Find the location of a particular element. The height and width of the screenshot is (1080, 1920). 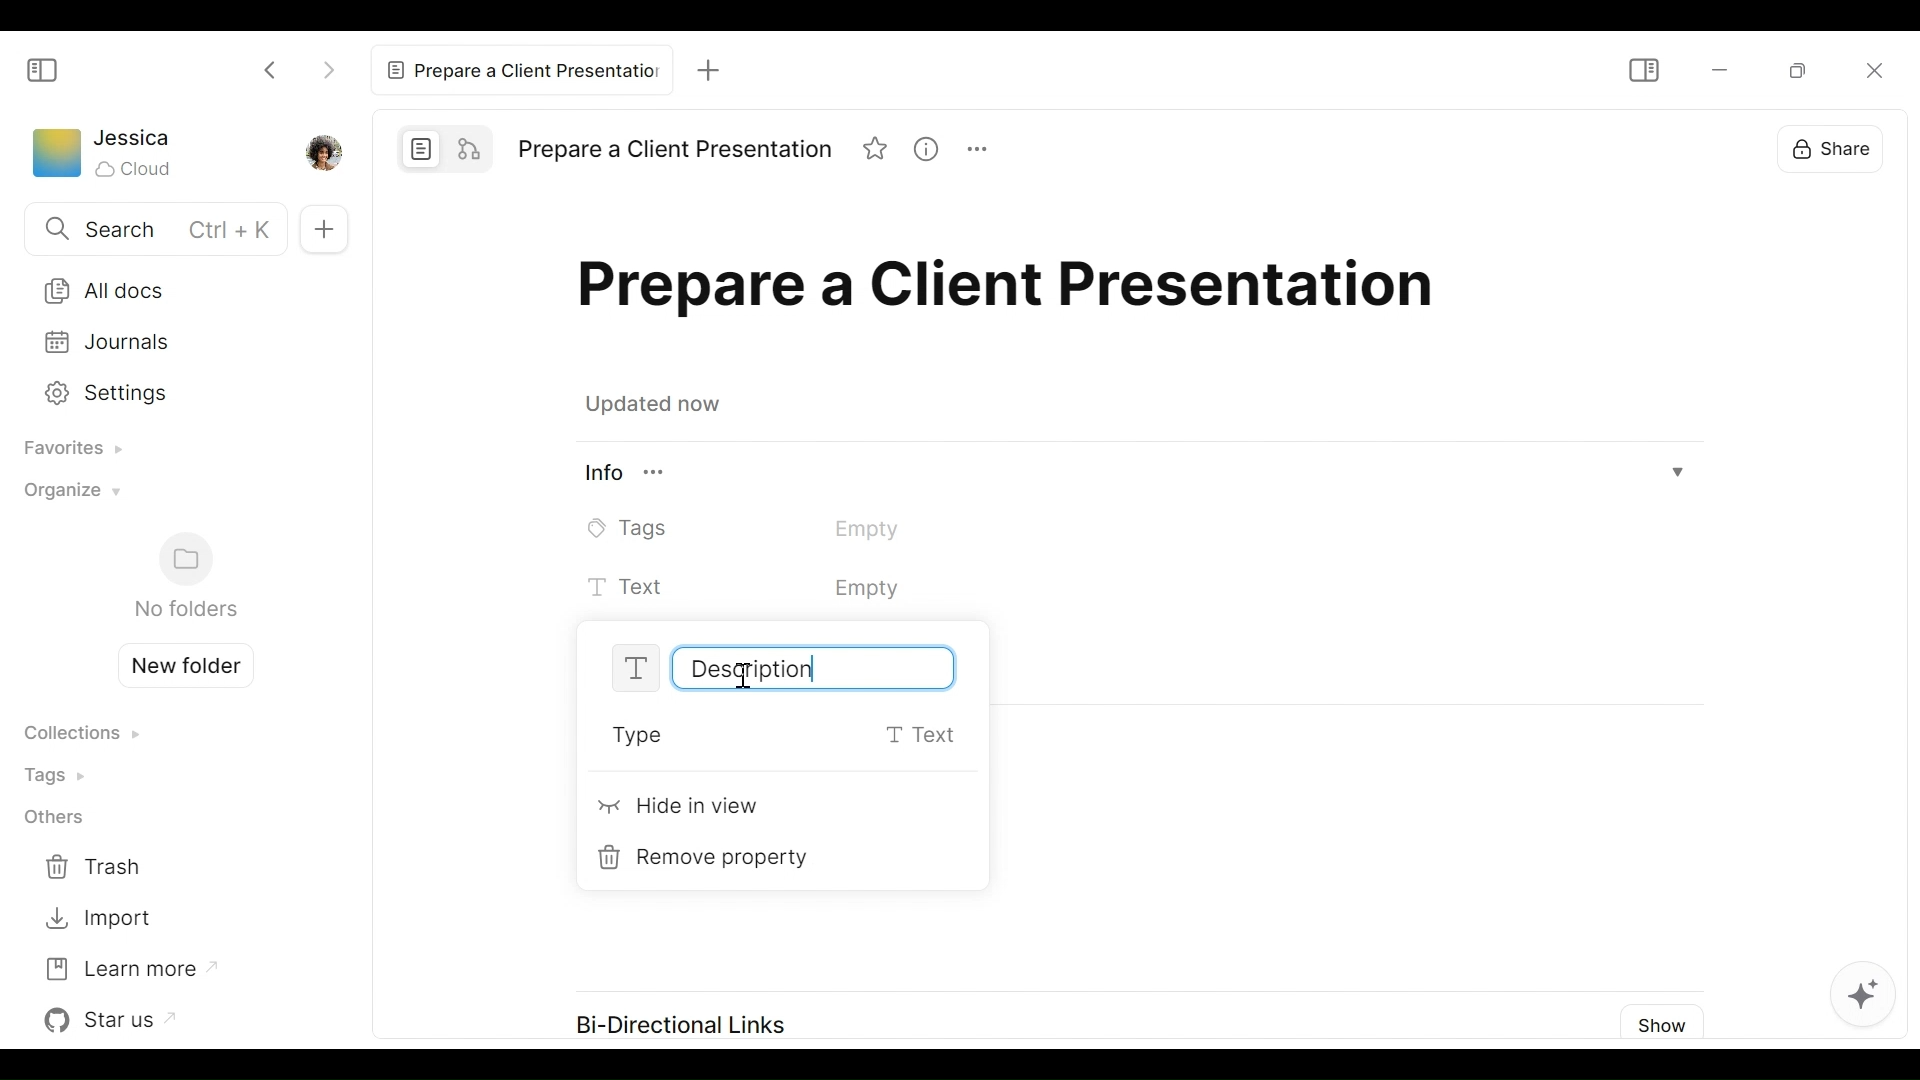

Organize is located at coordinates (67, 496).